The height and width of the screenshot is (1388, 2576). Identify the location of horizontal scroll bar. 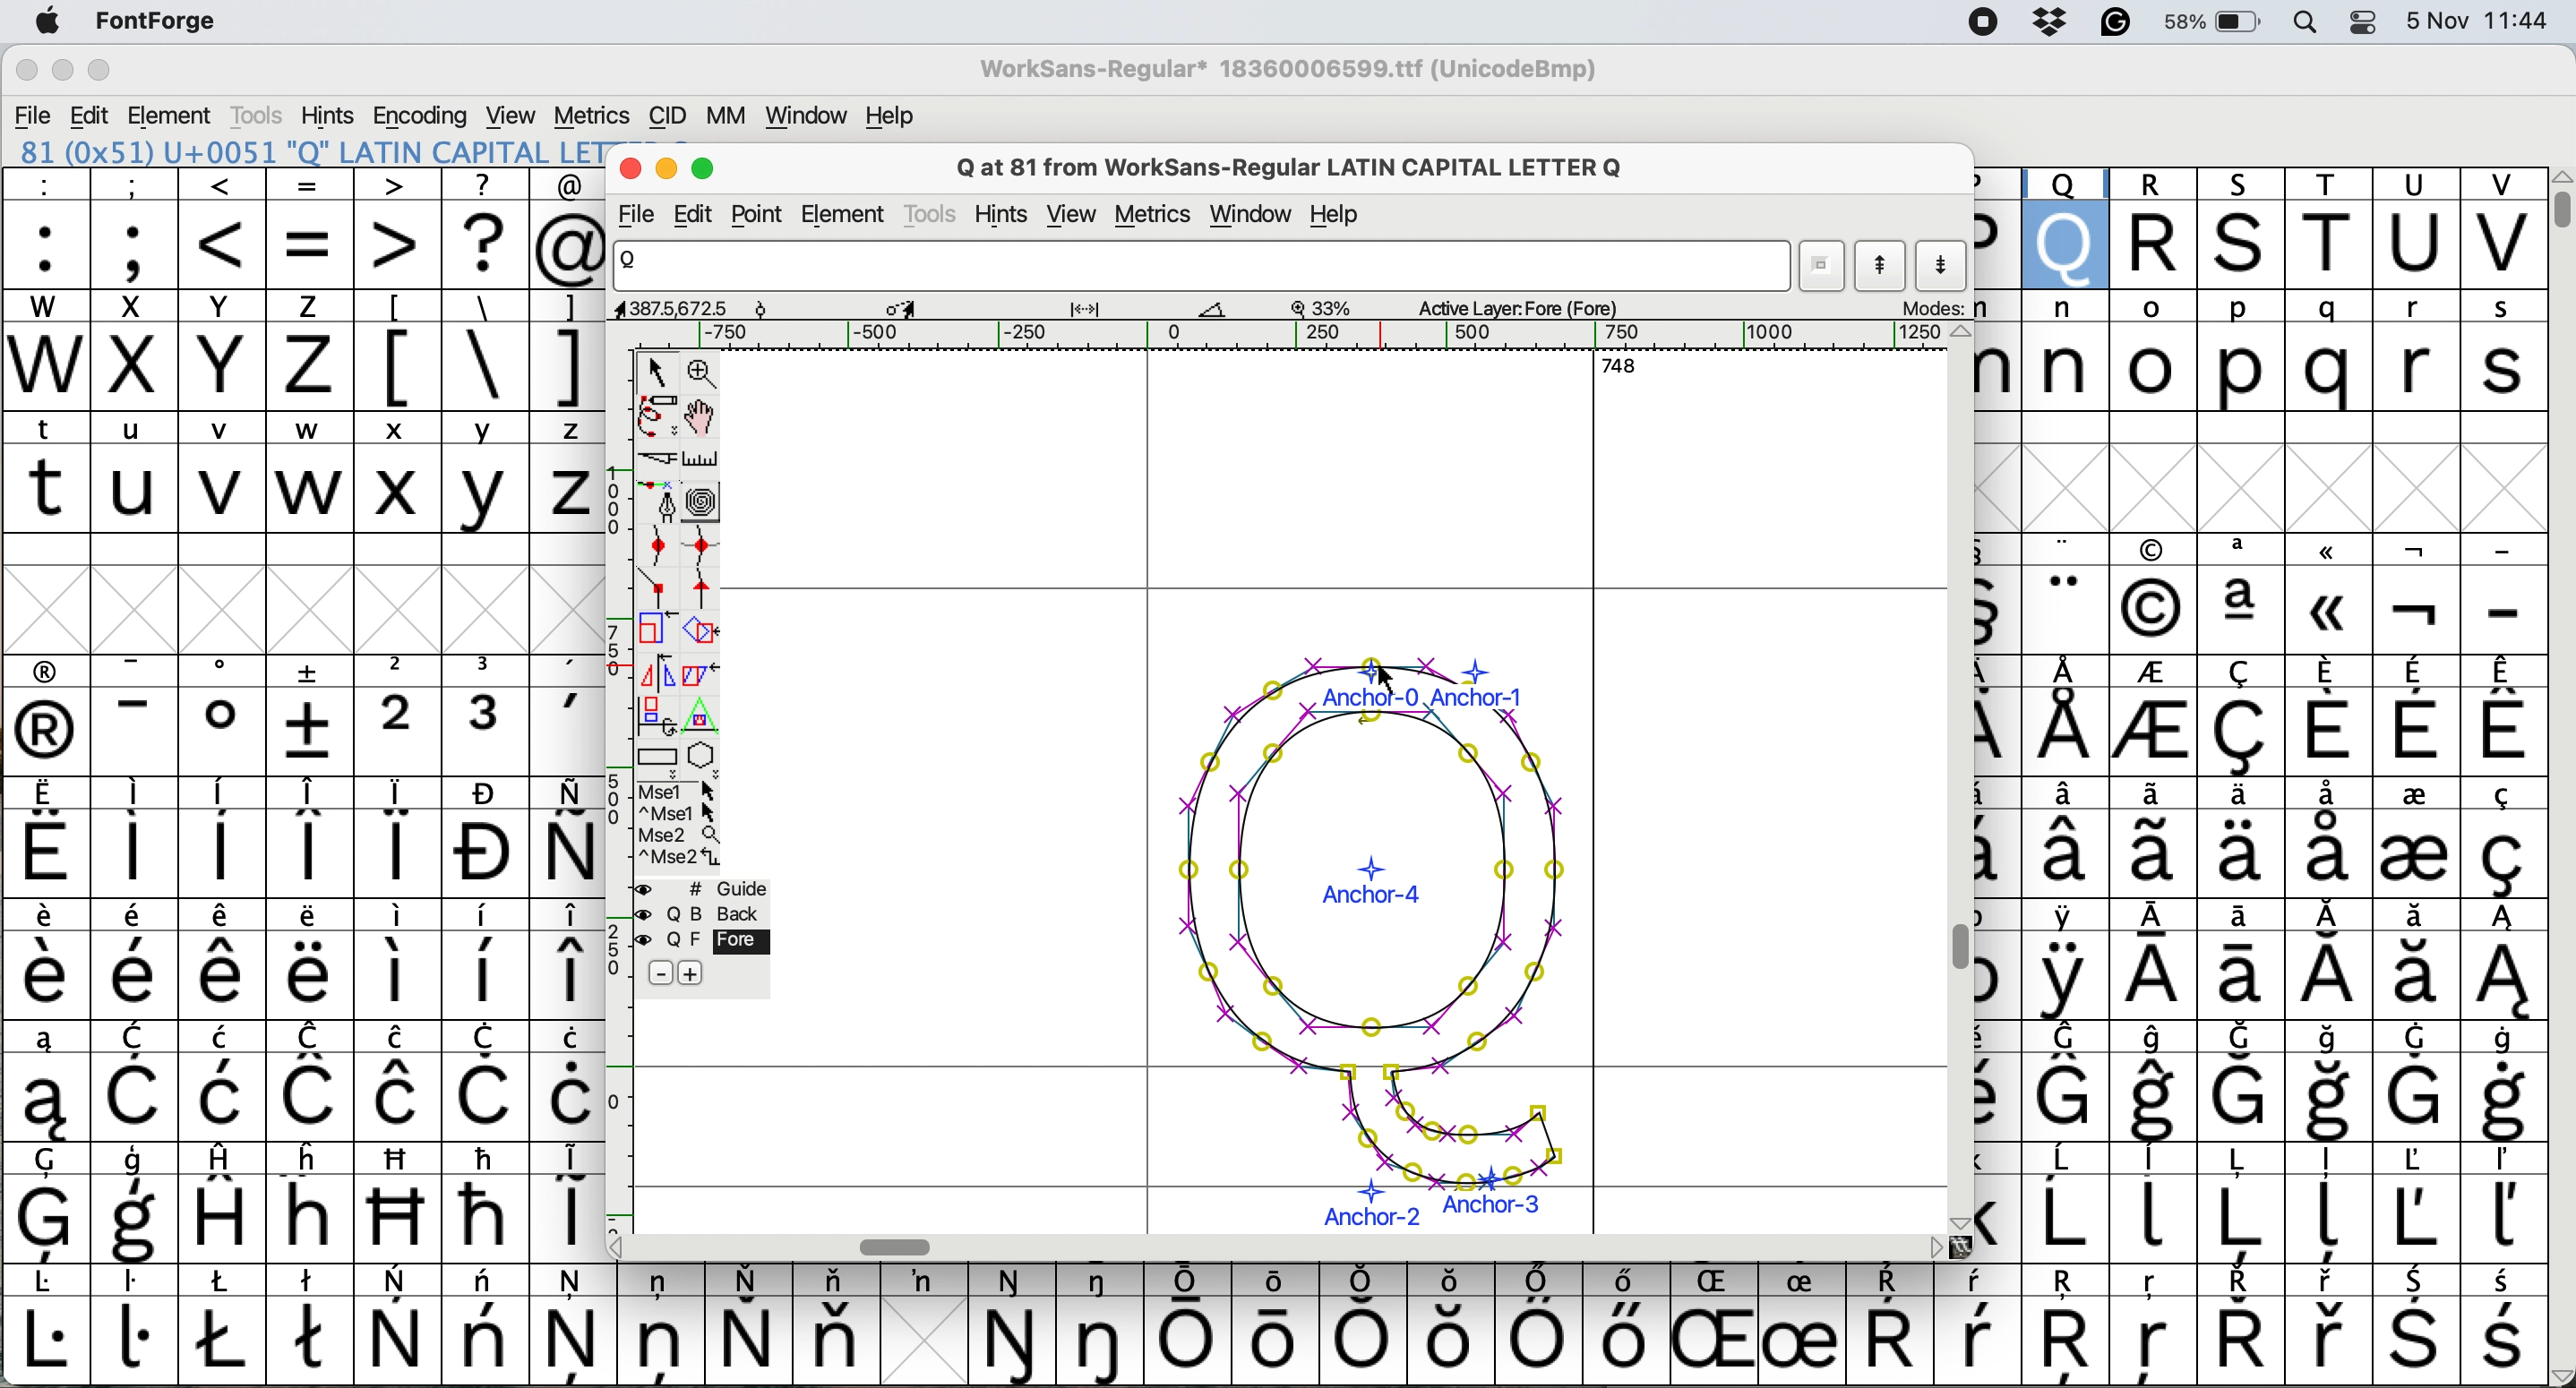
(1311, 336).